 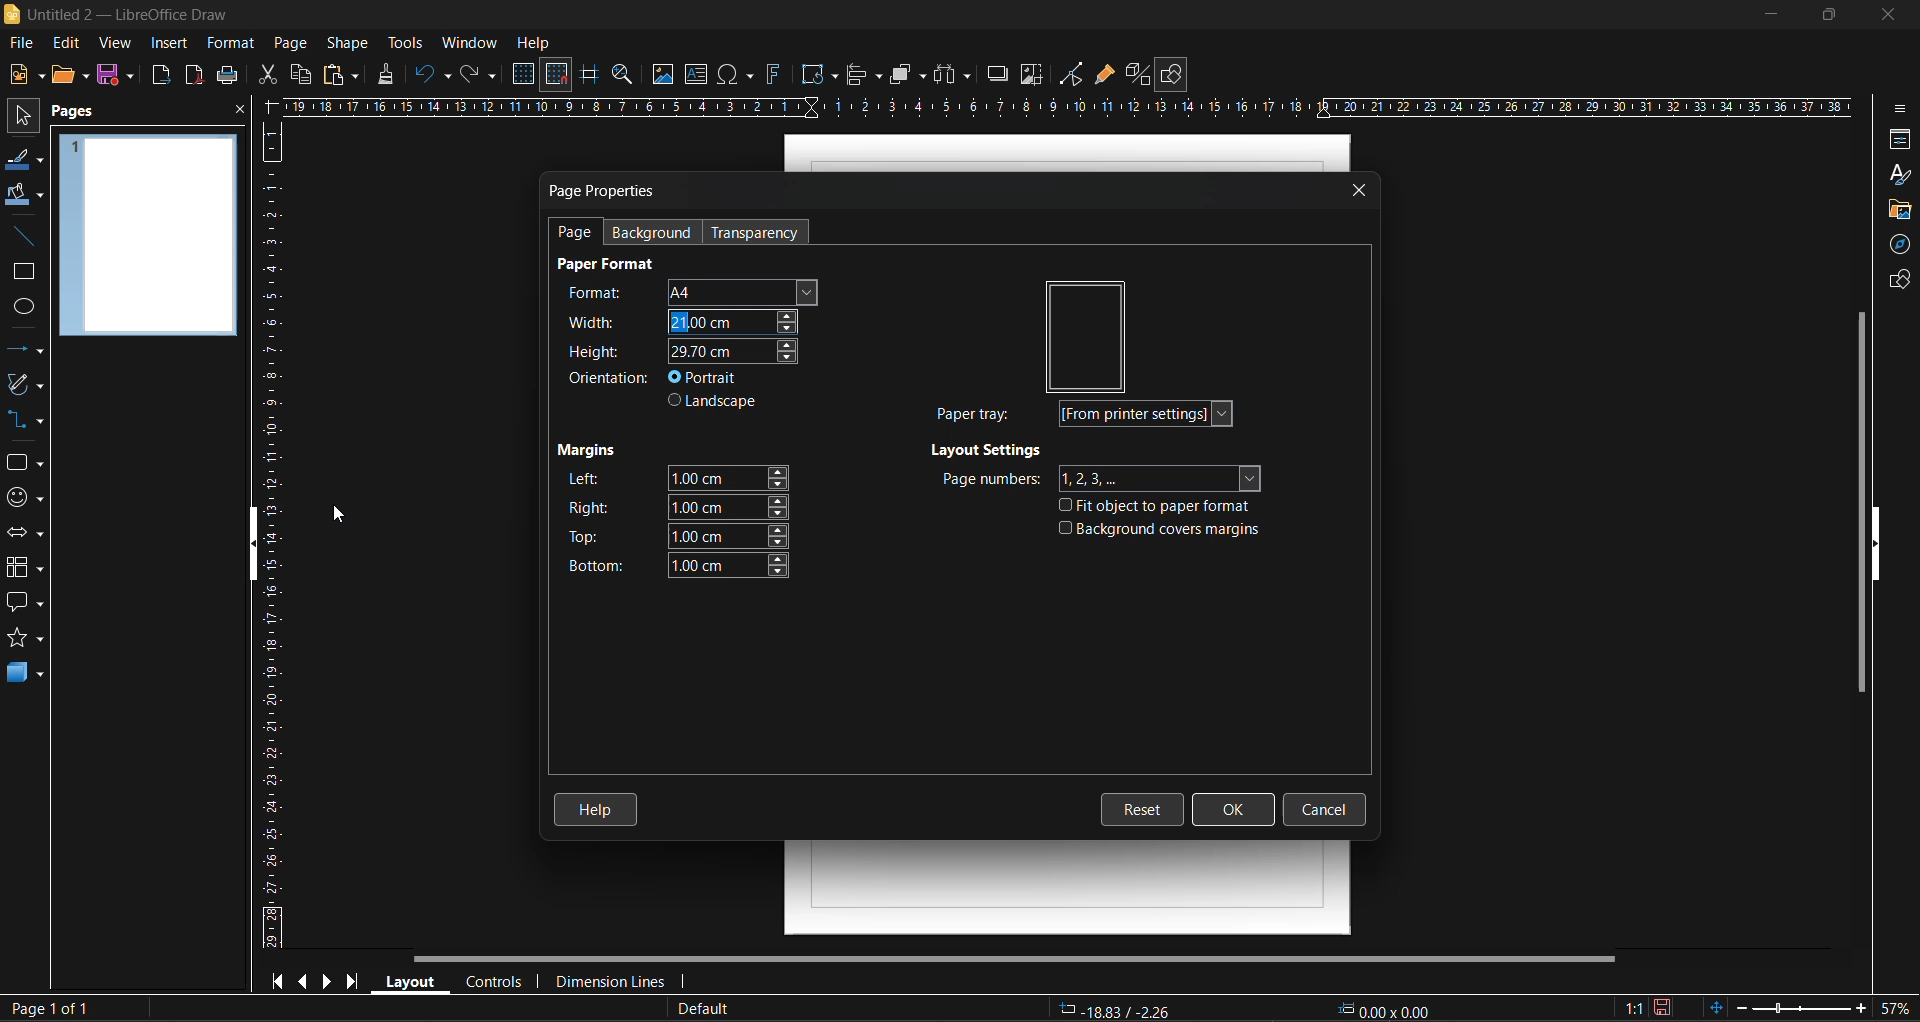 What do you see at coordinates (682, 290) in the screenshot?
I see `format` at bounding box center [682, 290].